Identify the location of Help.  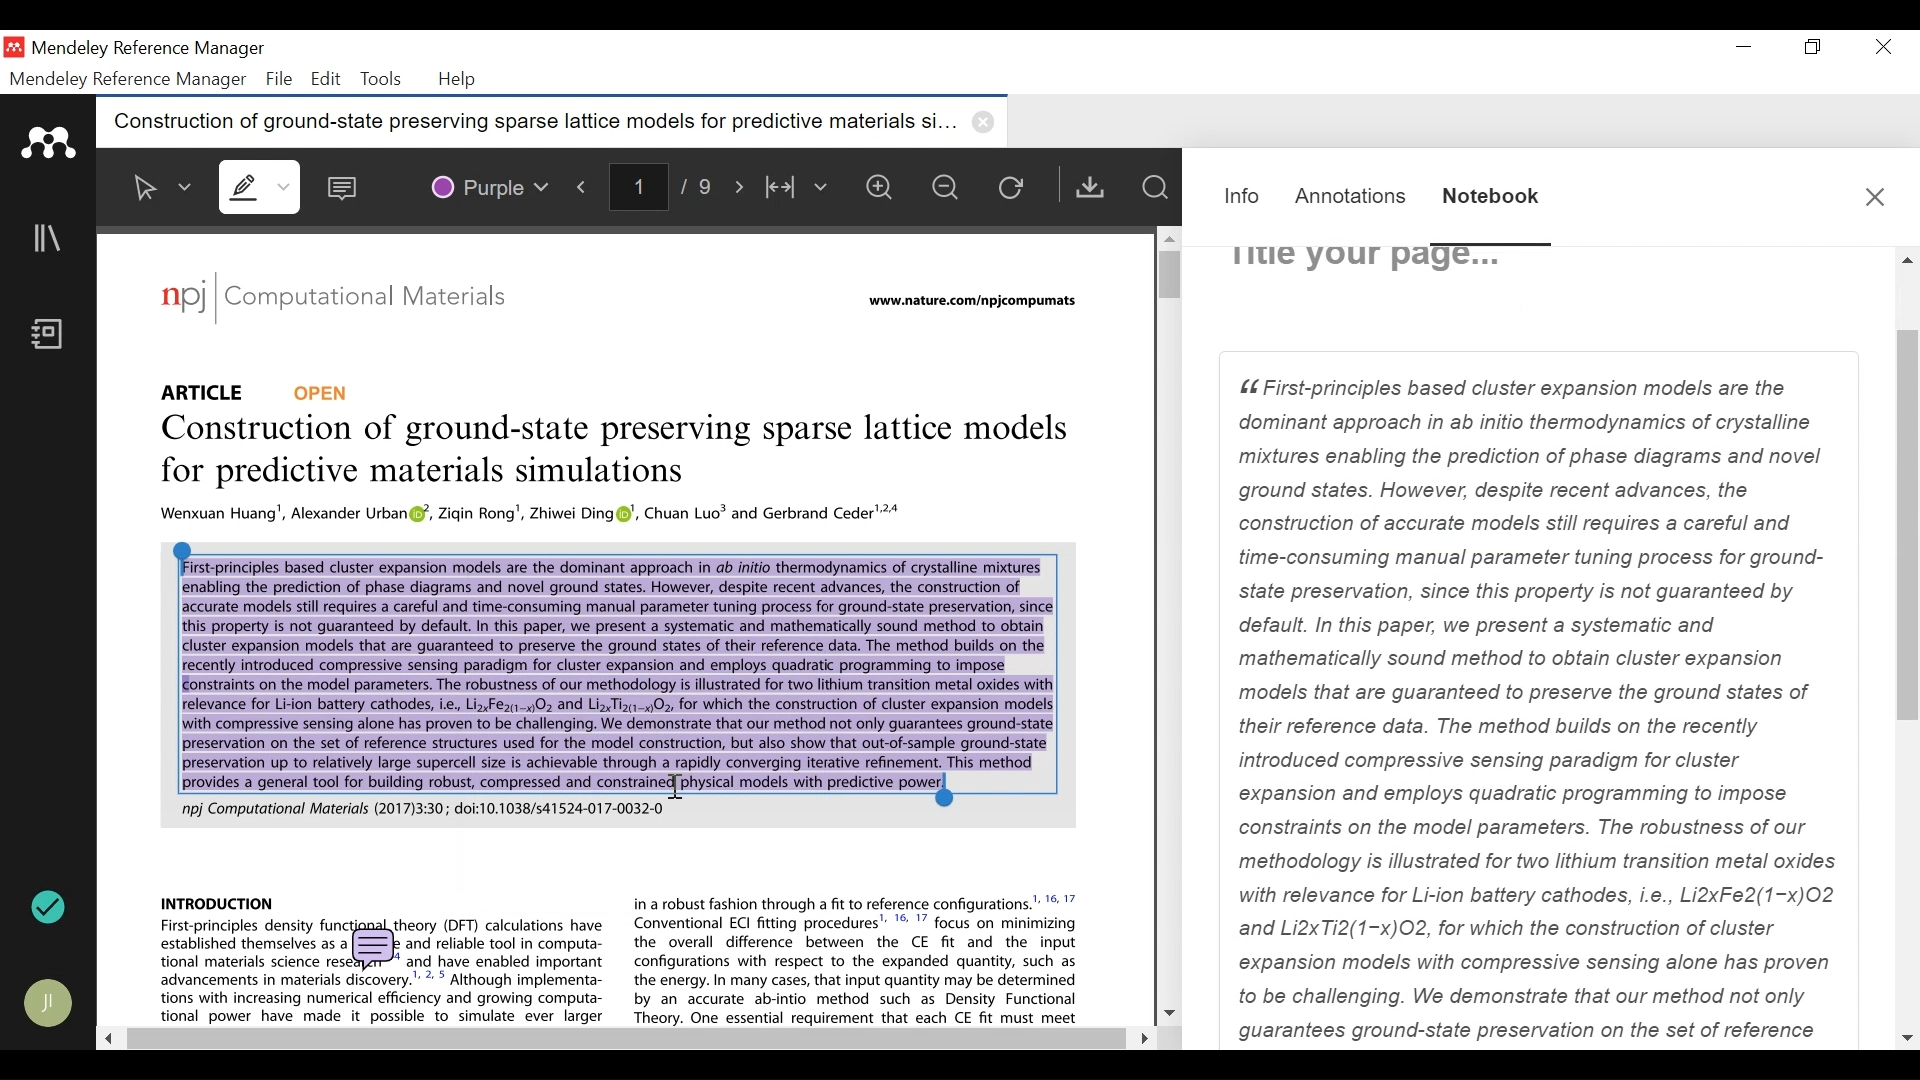
(459, 80).